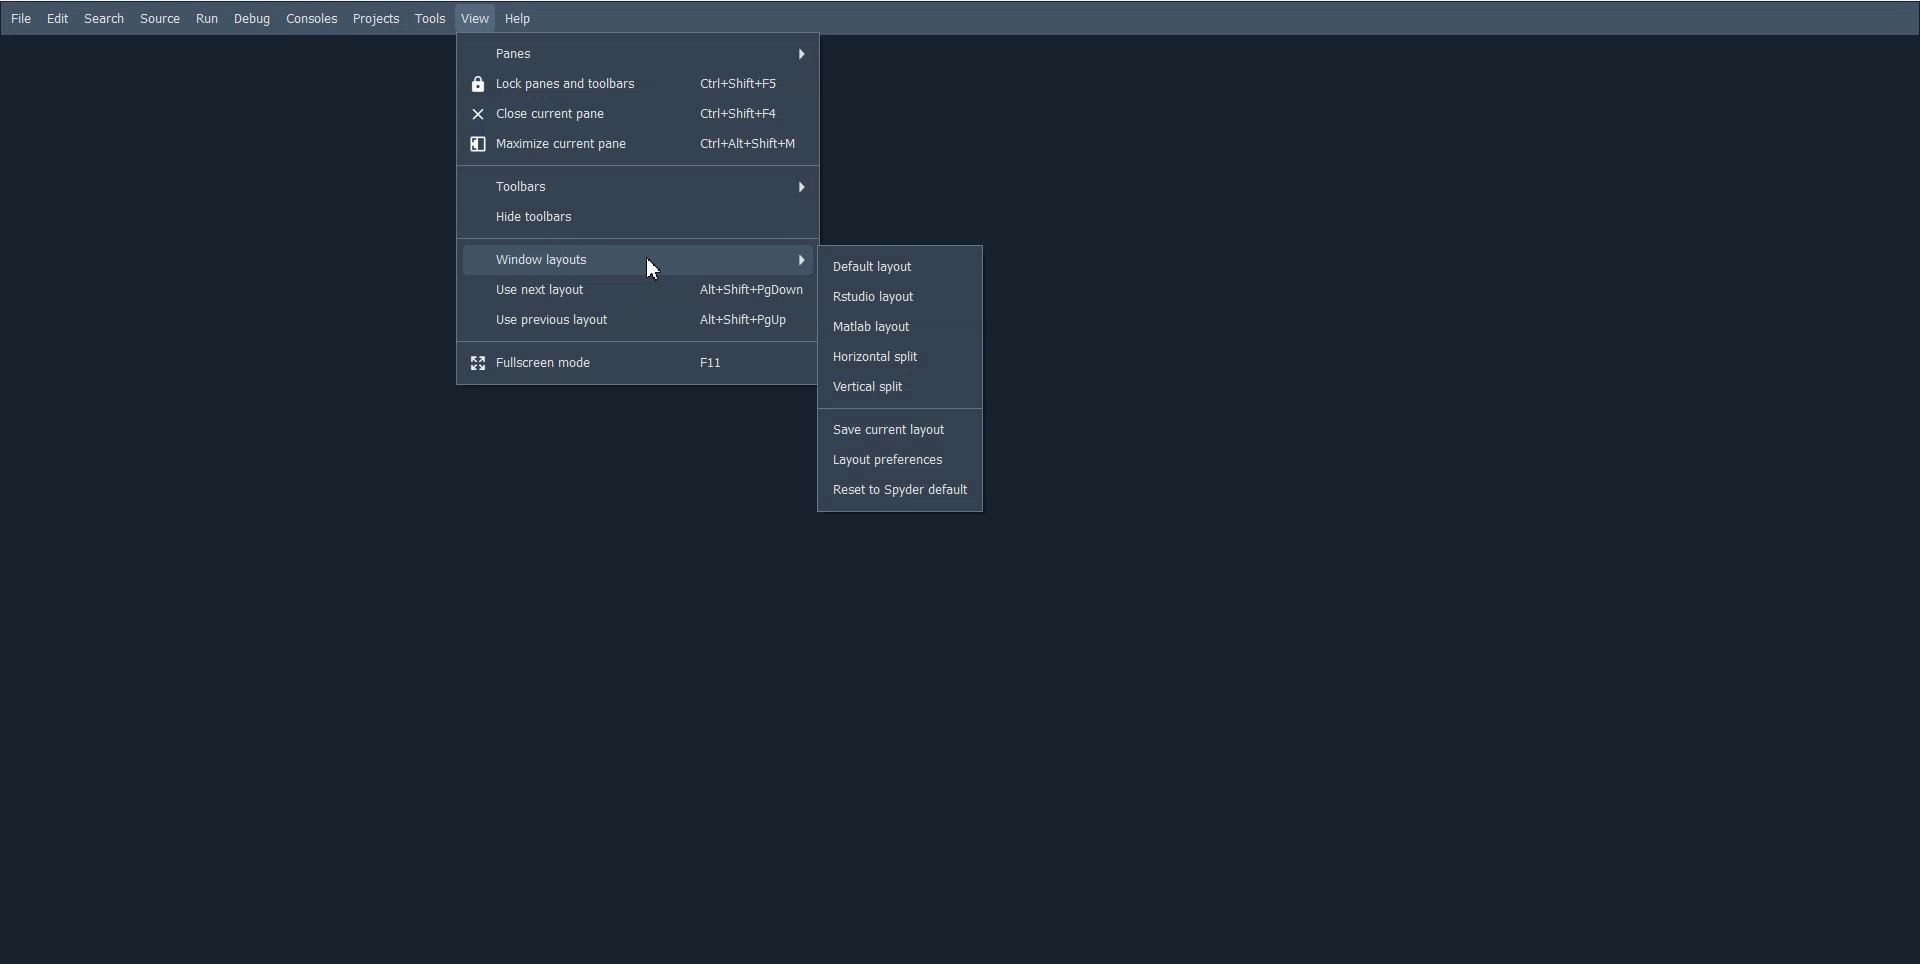  I want to click on Rstudio layout, so click(901, 294).